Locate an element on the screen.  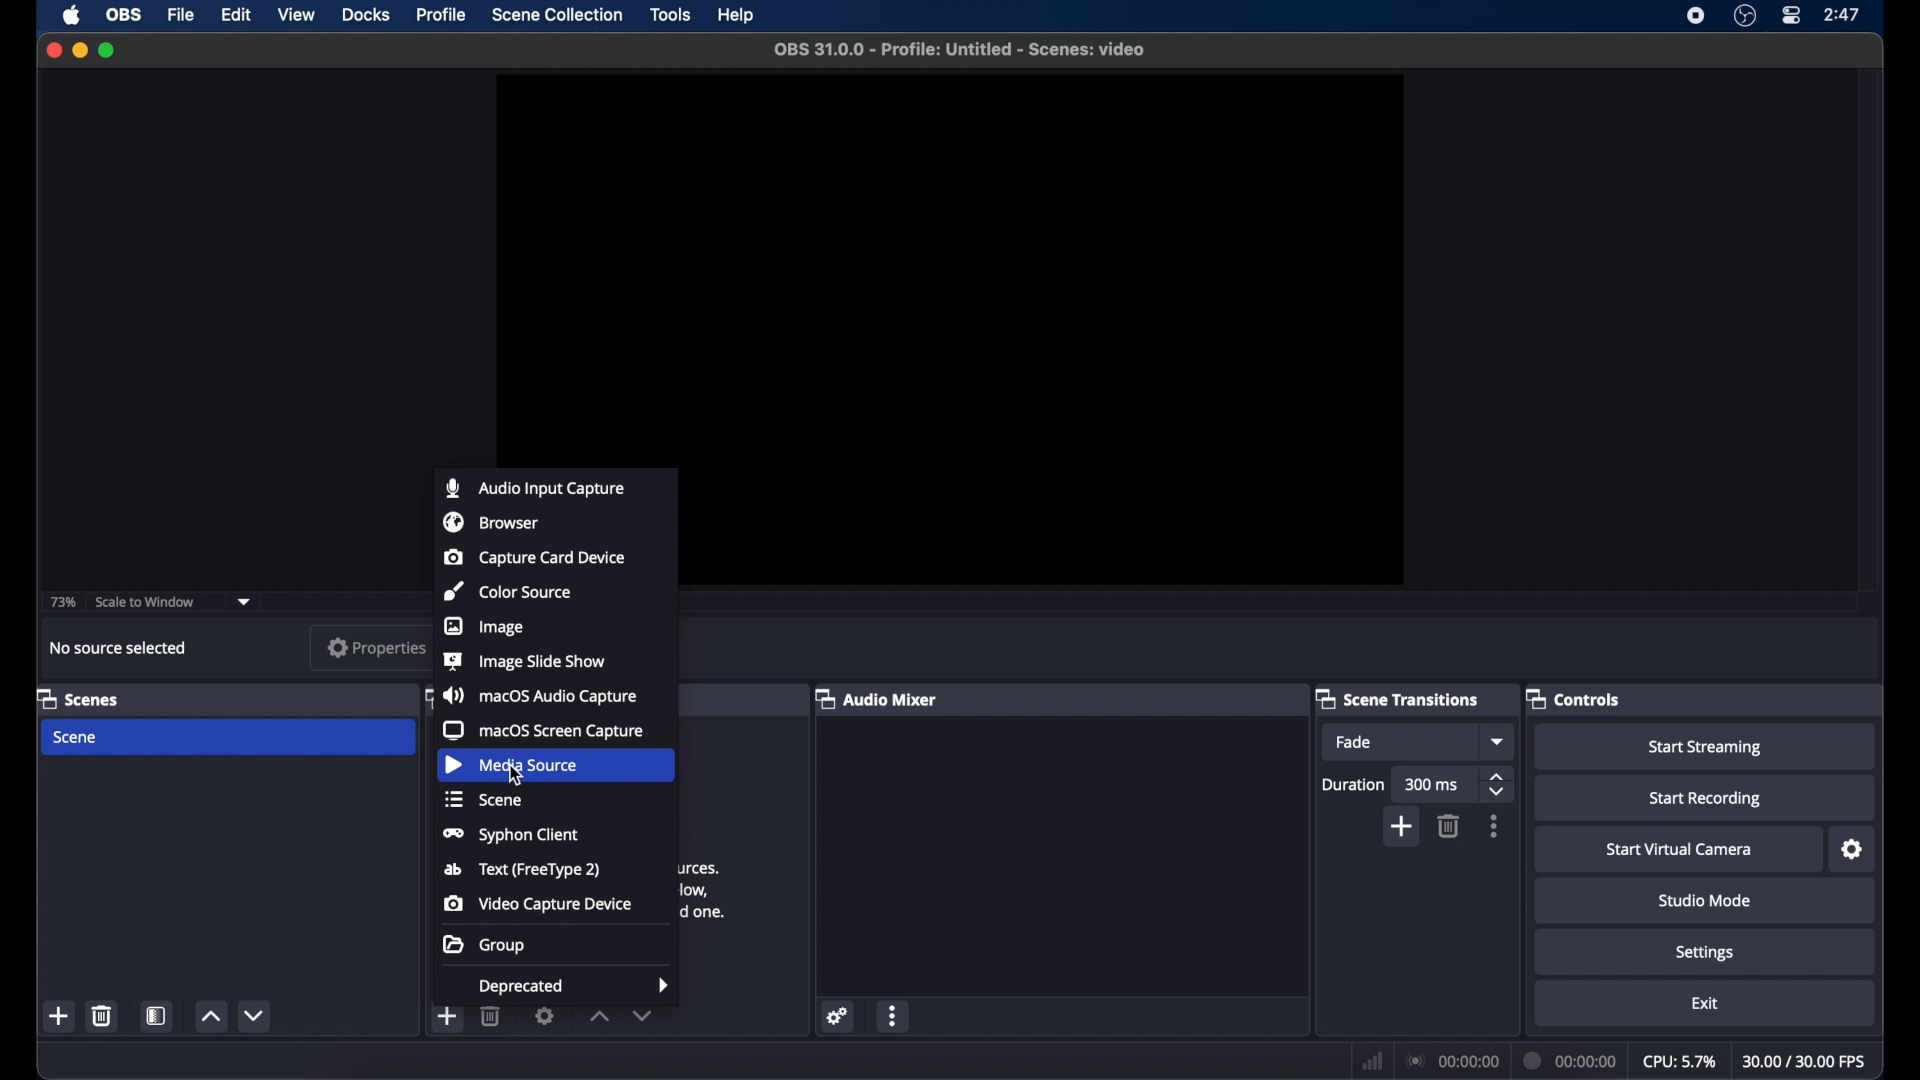
time is located at coordinates (1843, 15).